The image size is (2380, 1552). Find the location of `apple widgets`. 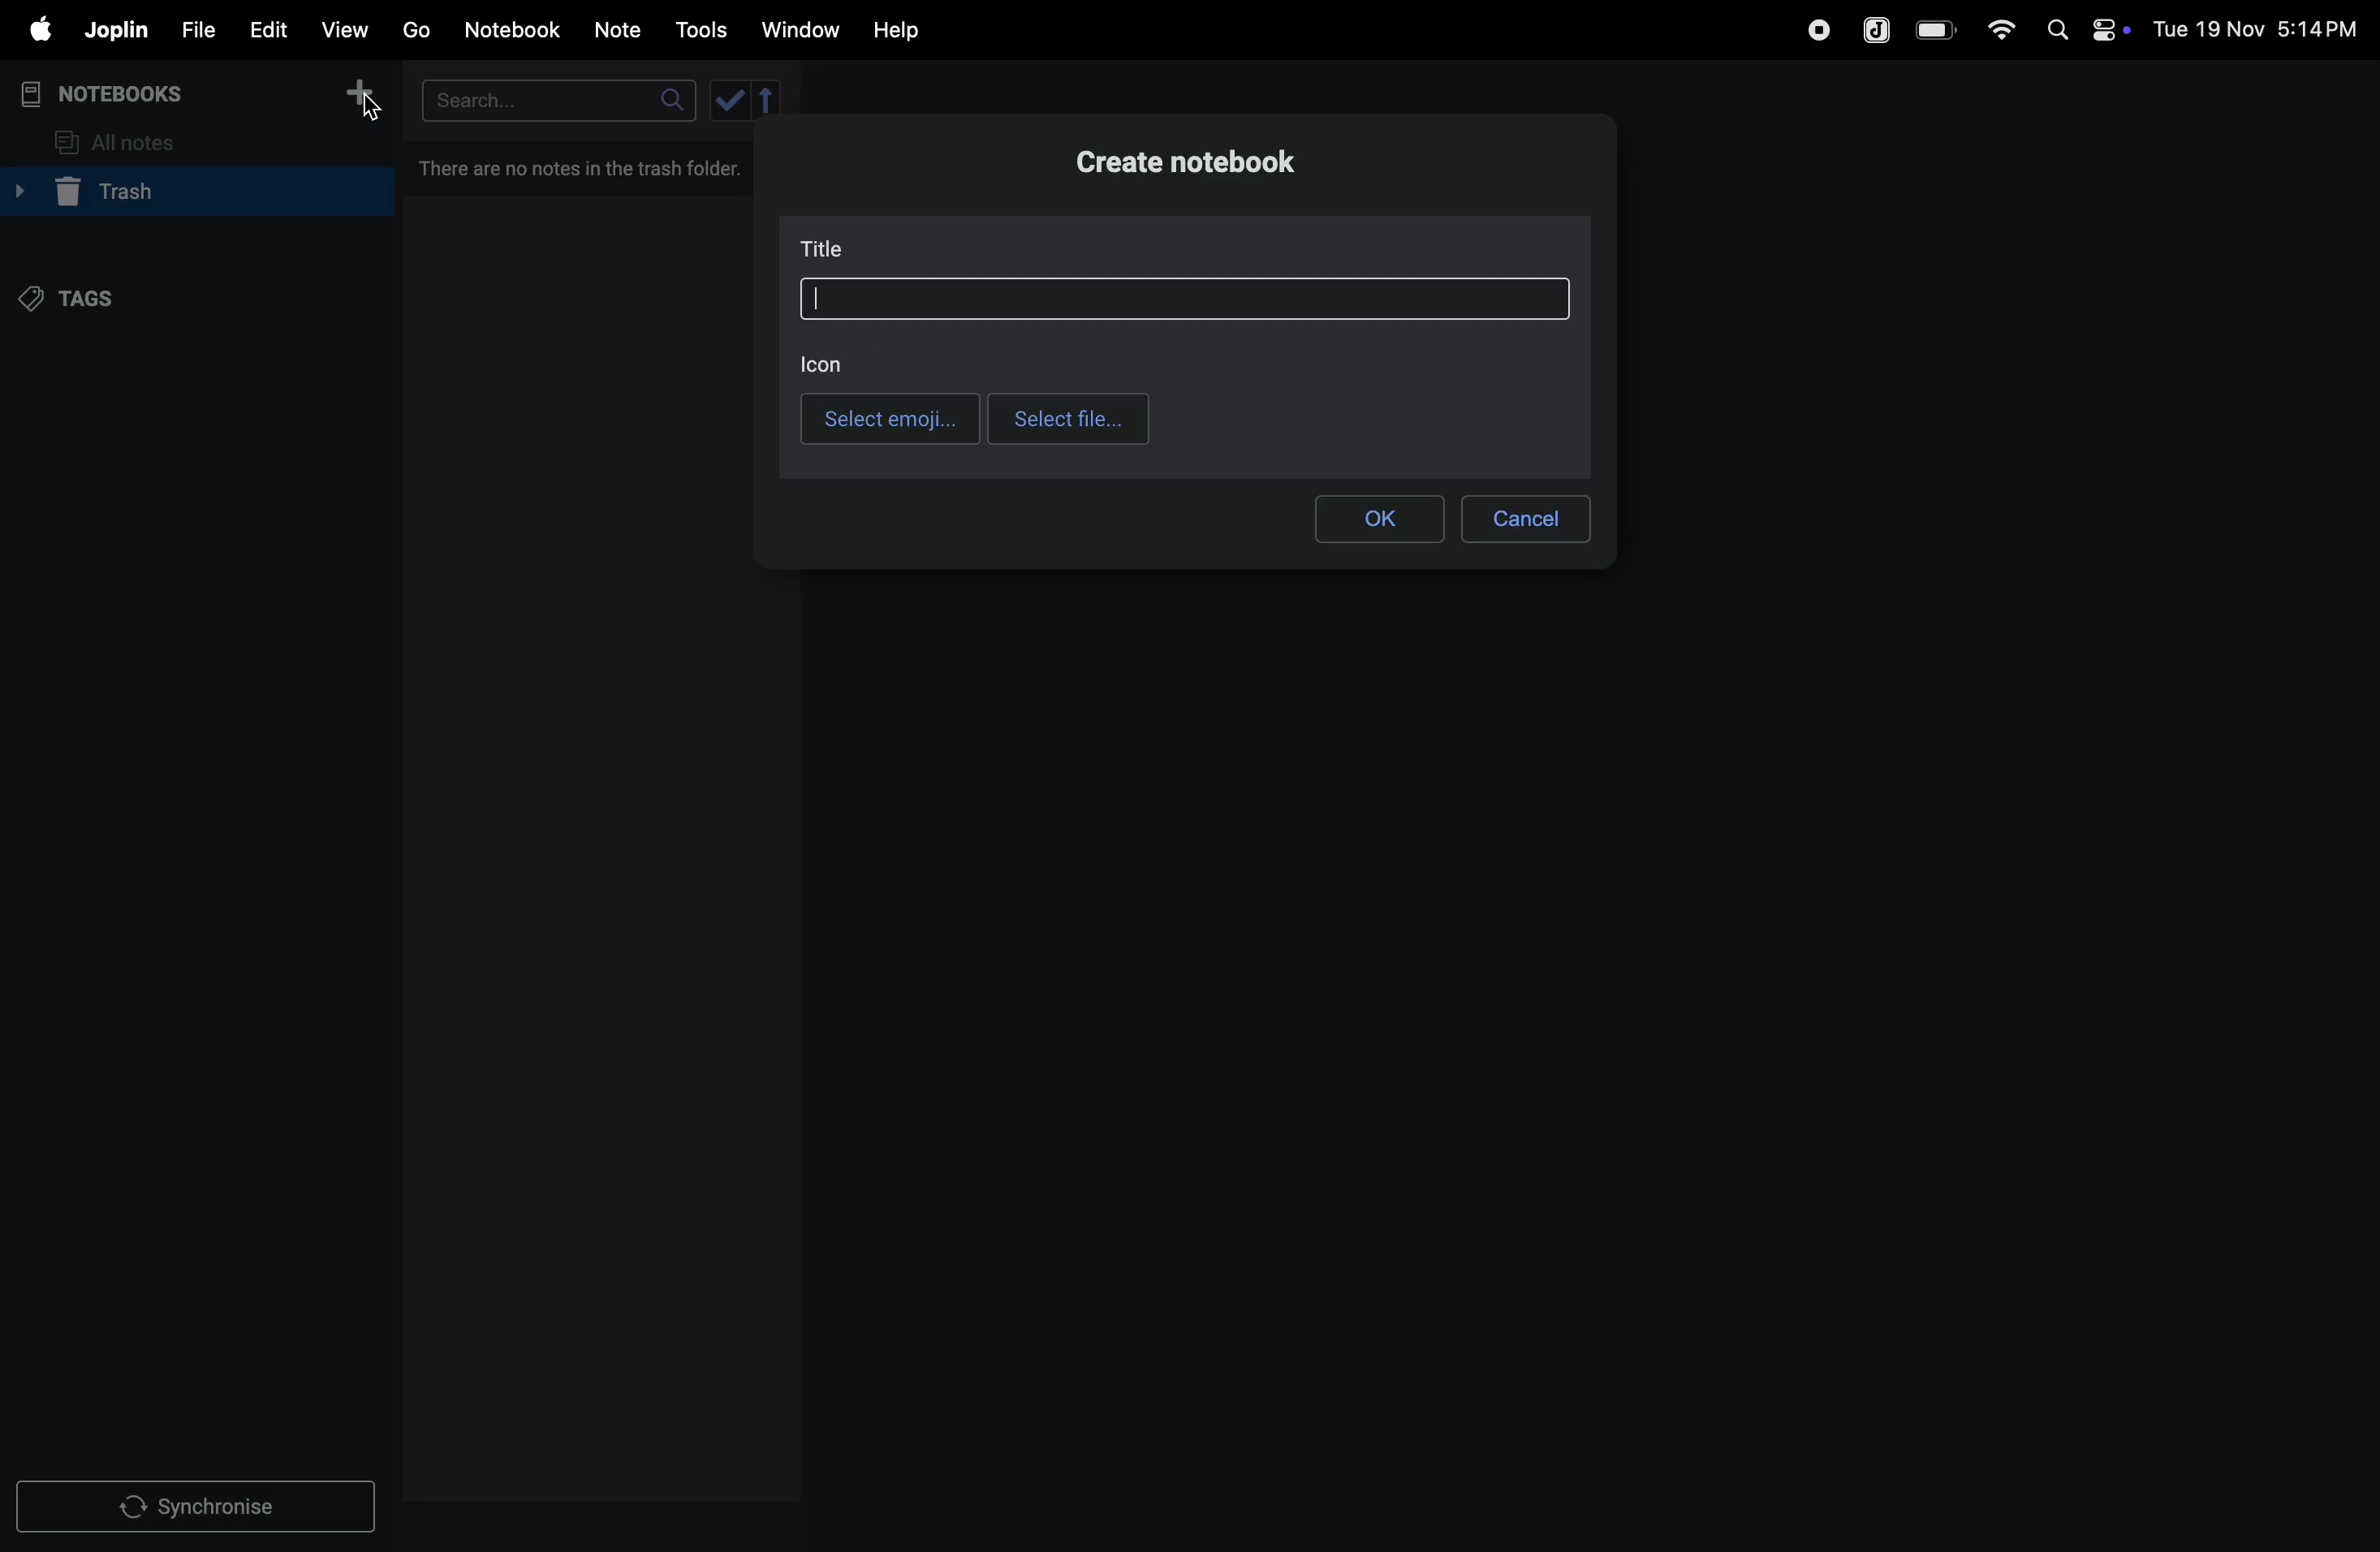

apple widgets is located at coordinates (2083, 27).